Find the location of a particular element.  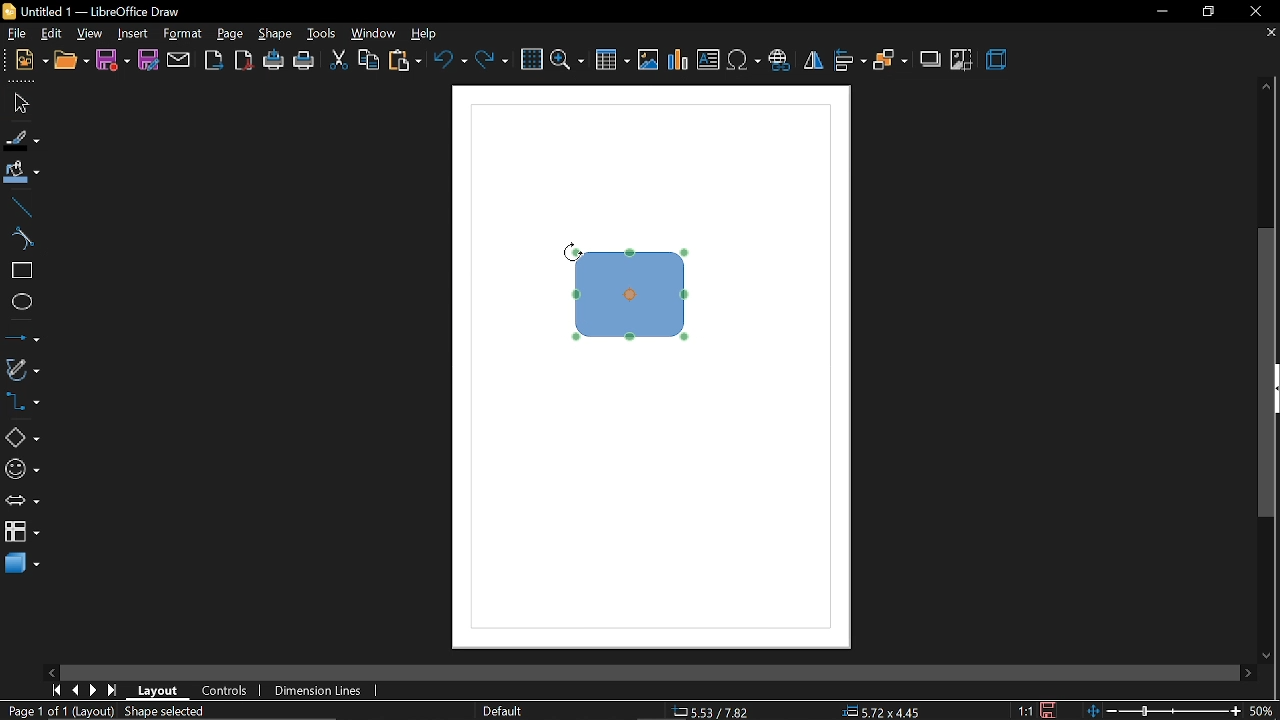

minimize is located at coordinates (1161, 11).